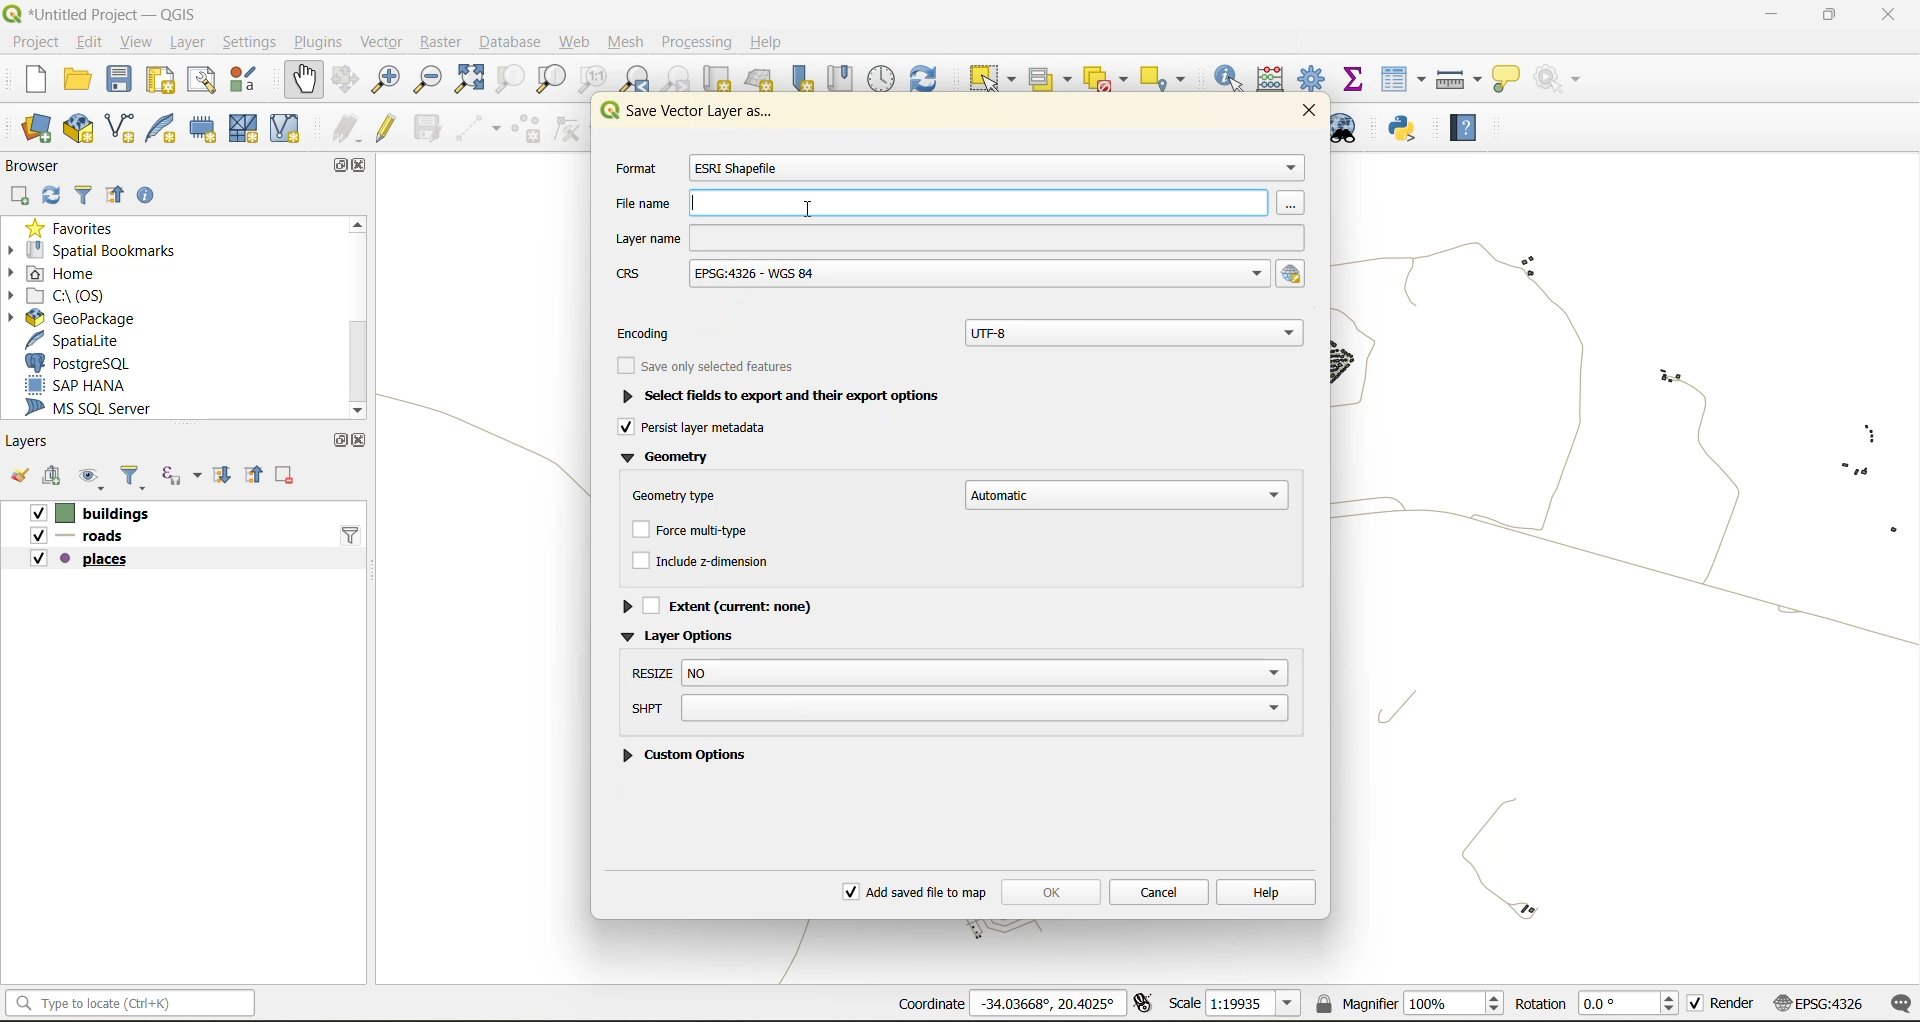 Image resolution: width=1920 pixels, height=1022 pixels. What do you see at coordinates (94, 251) in the screenshot?
I see `spatial bookmarks` at bounding box center [94, 251].